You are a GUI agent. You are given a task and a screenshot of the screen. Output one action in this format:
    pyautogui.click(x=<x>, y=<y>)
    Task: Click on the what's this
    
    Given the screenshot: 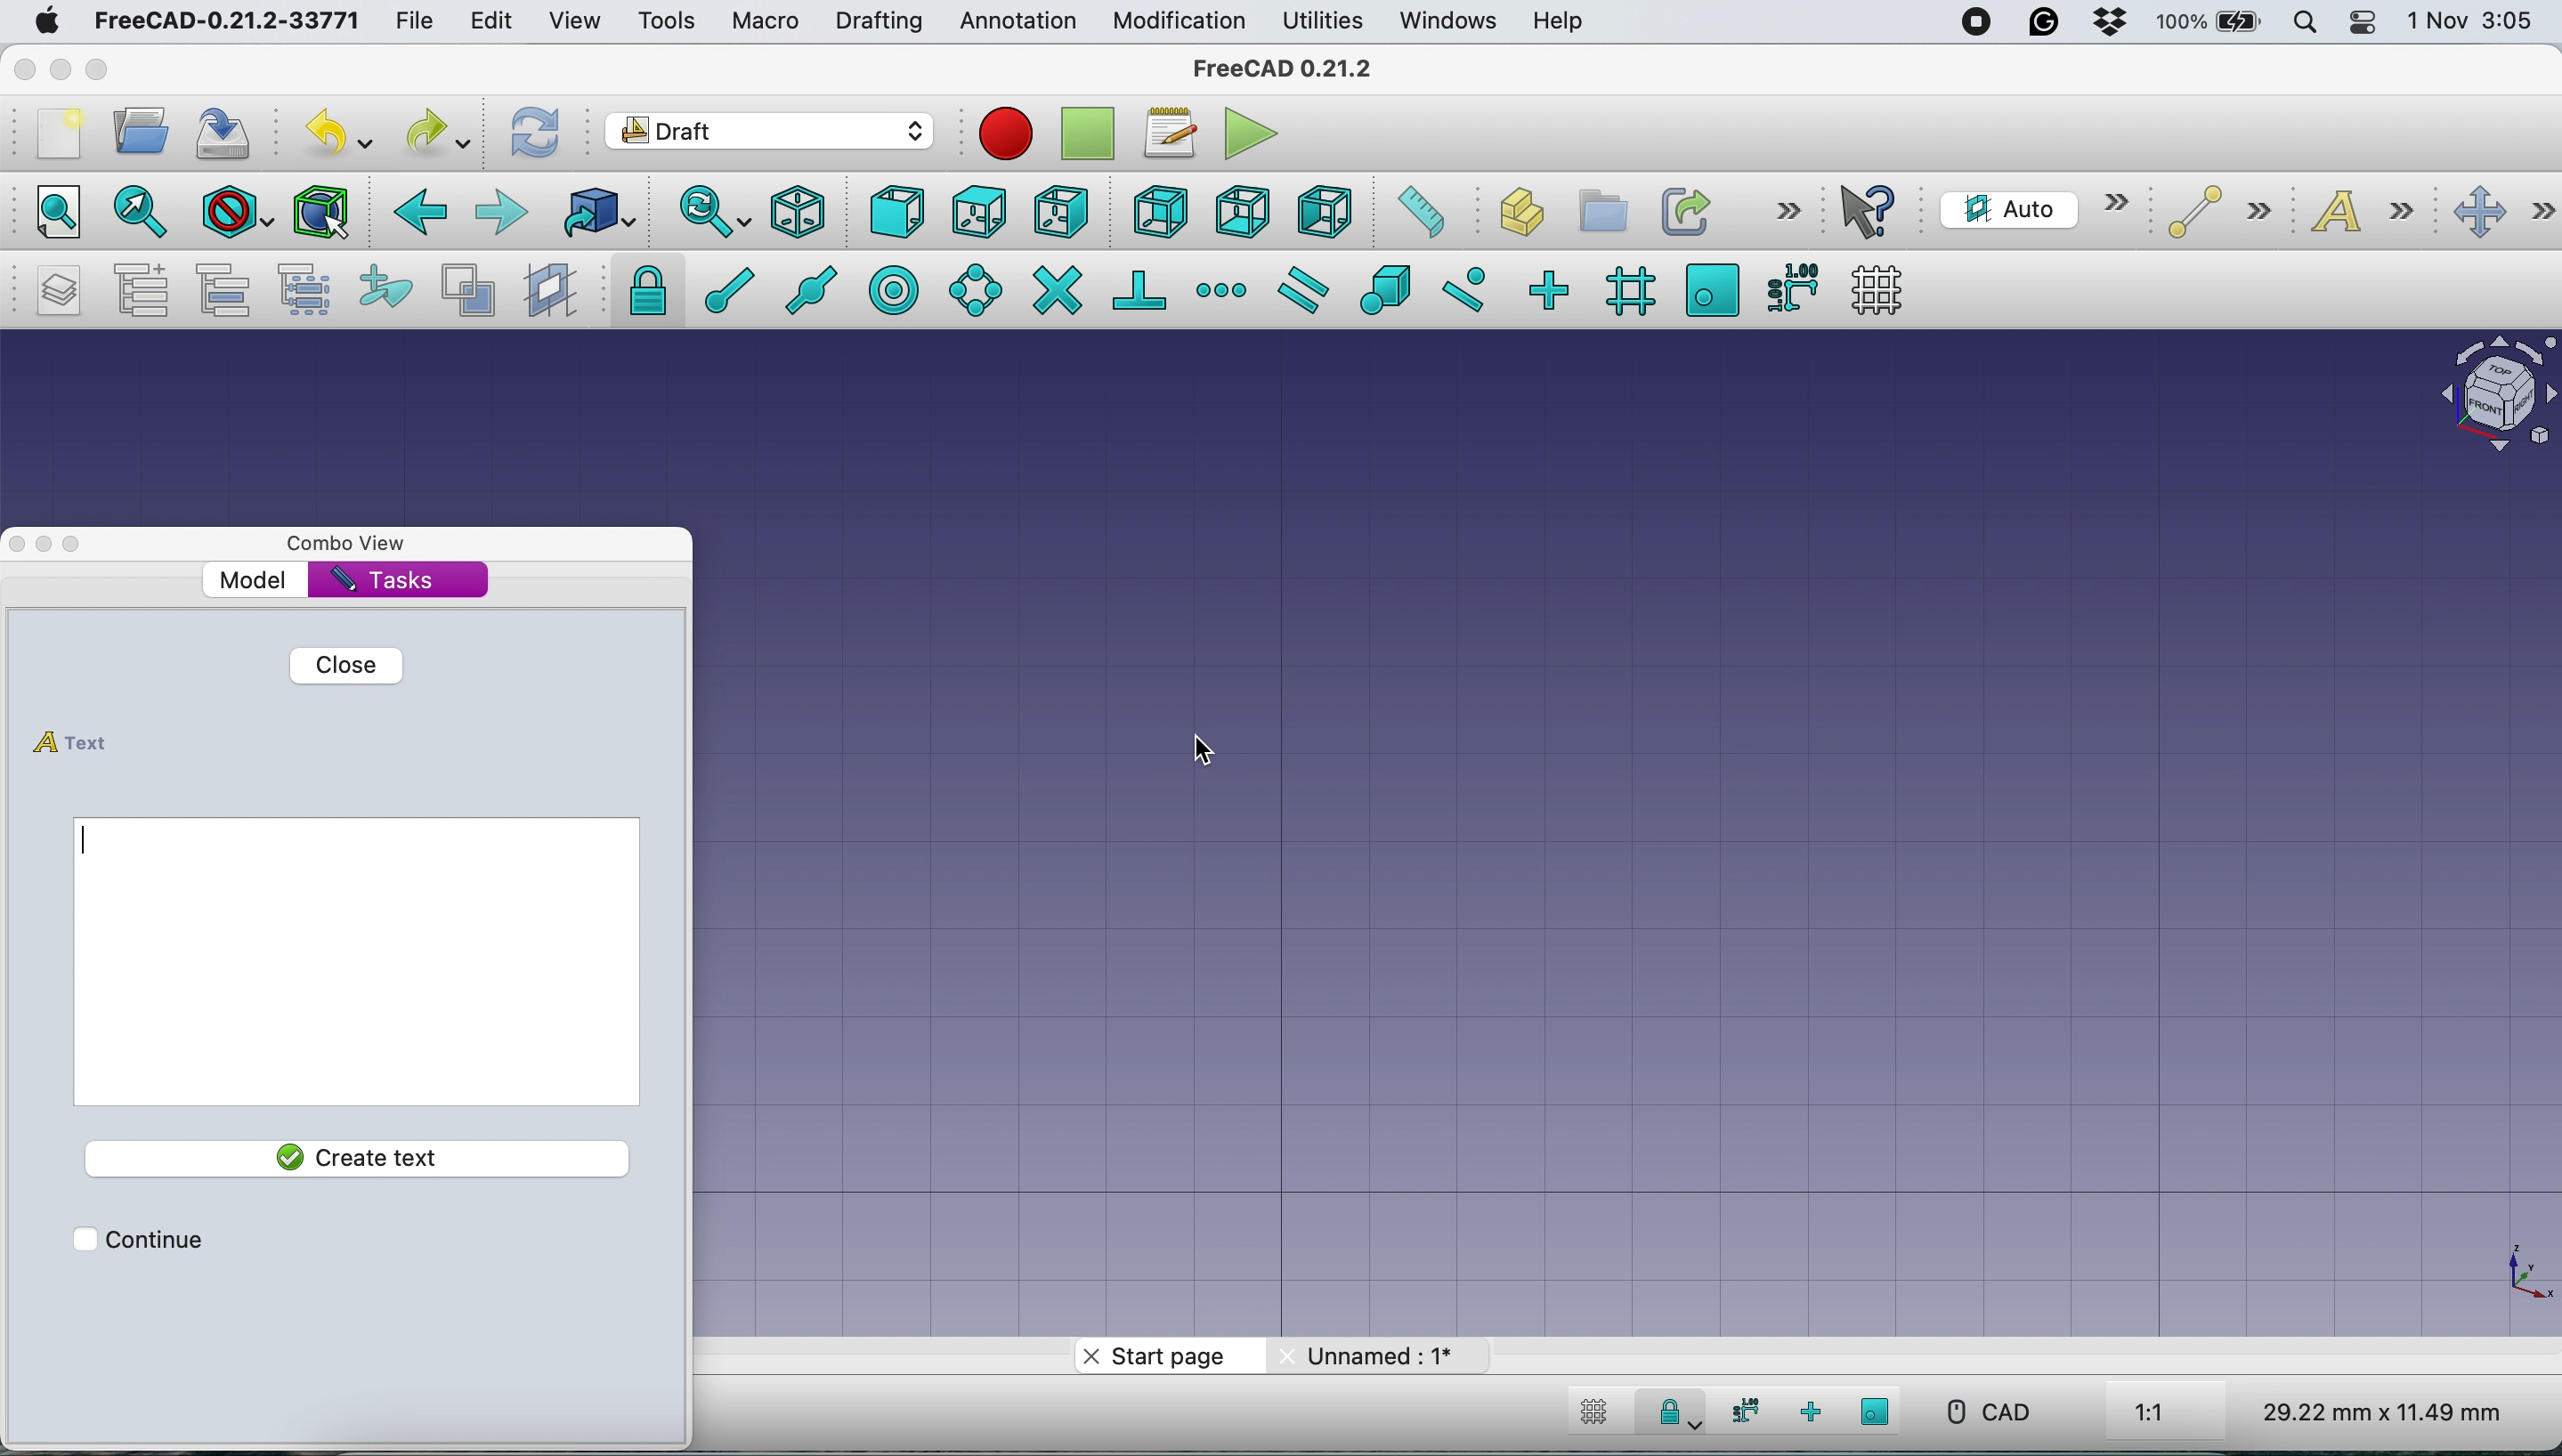 What is the action you would take?
    pyautogui.click(x=1868, y=210)
    